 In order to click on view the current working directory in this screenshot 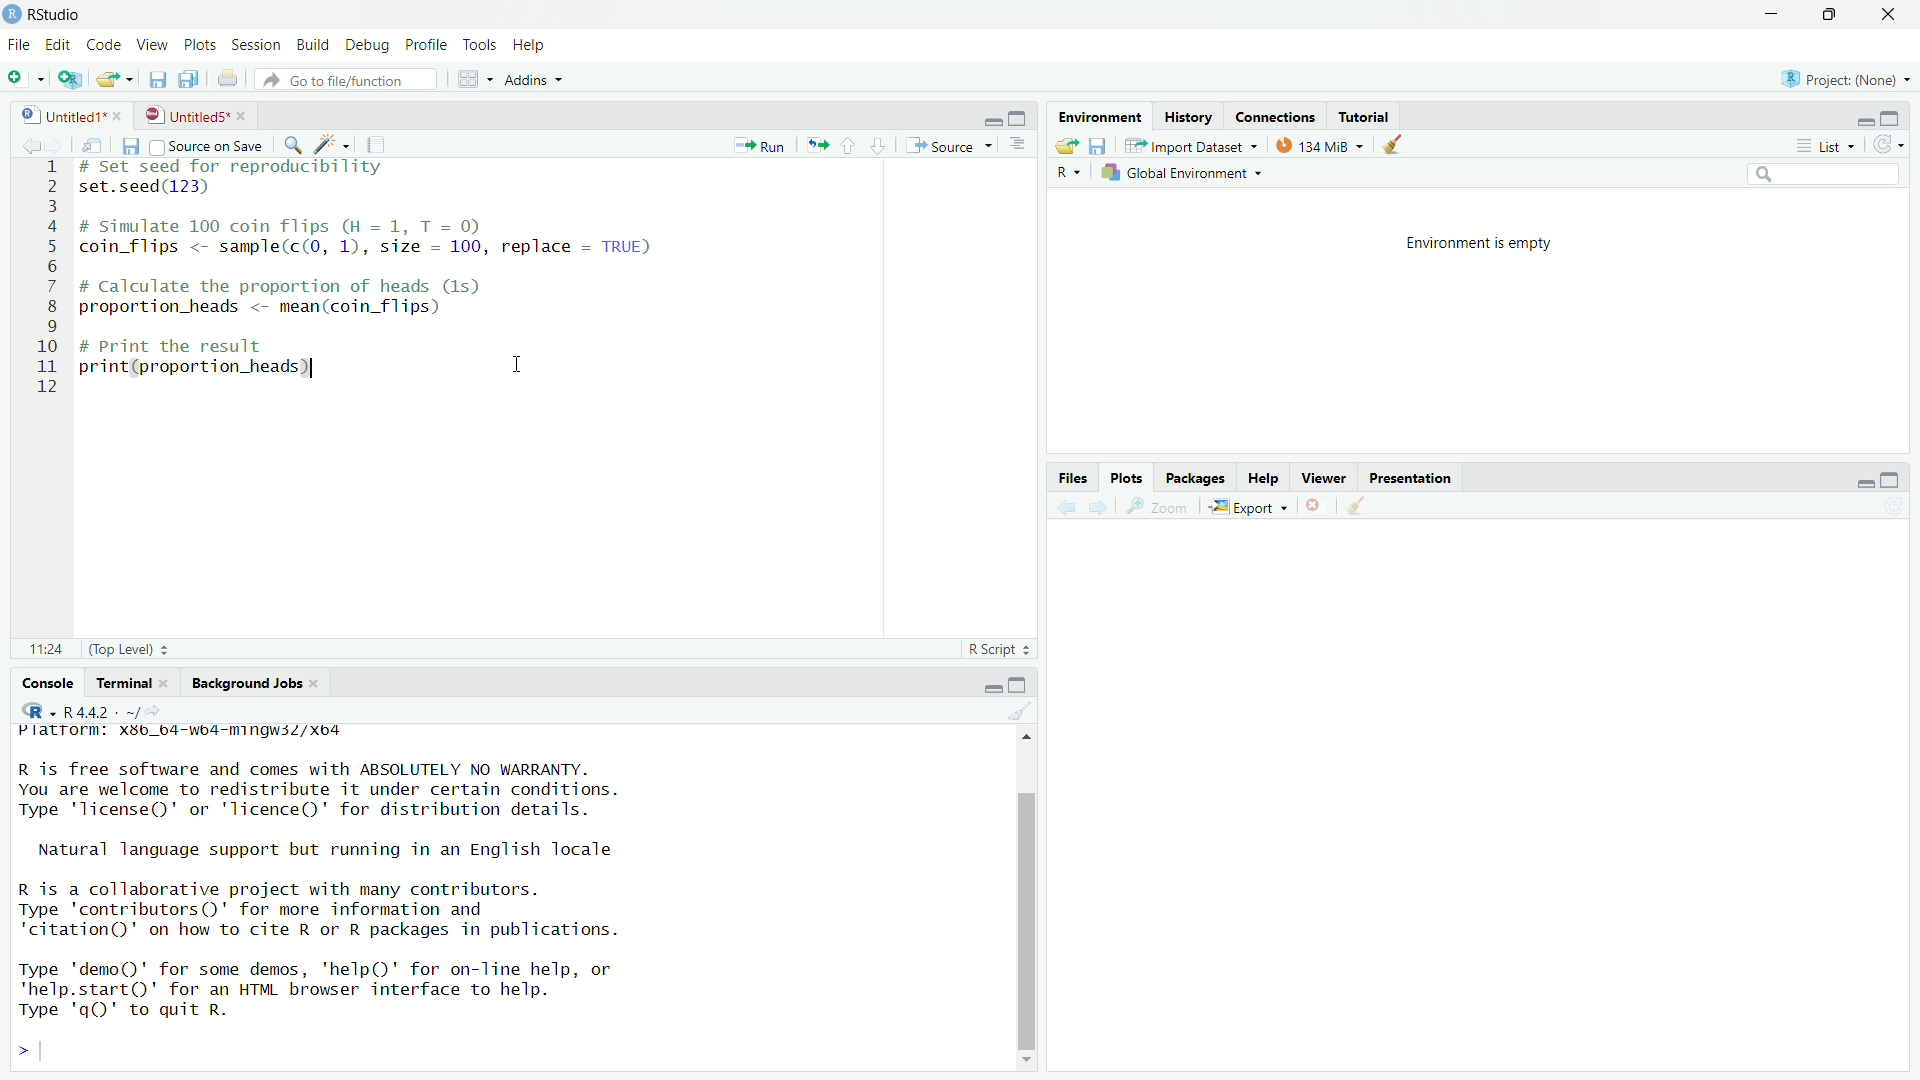, I will do `click(170, 712)`.